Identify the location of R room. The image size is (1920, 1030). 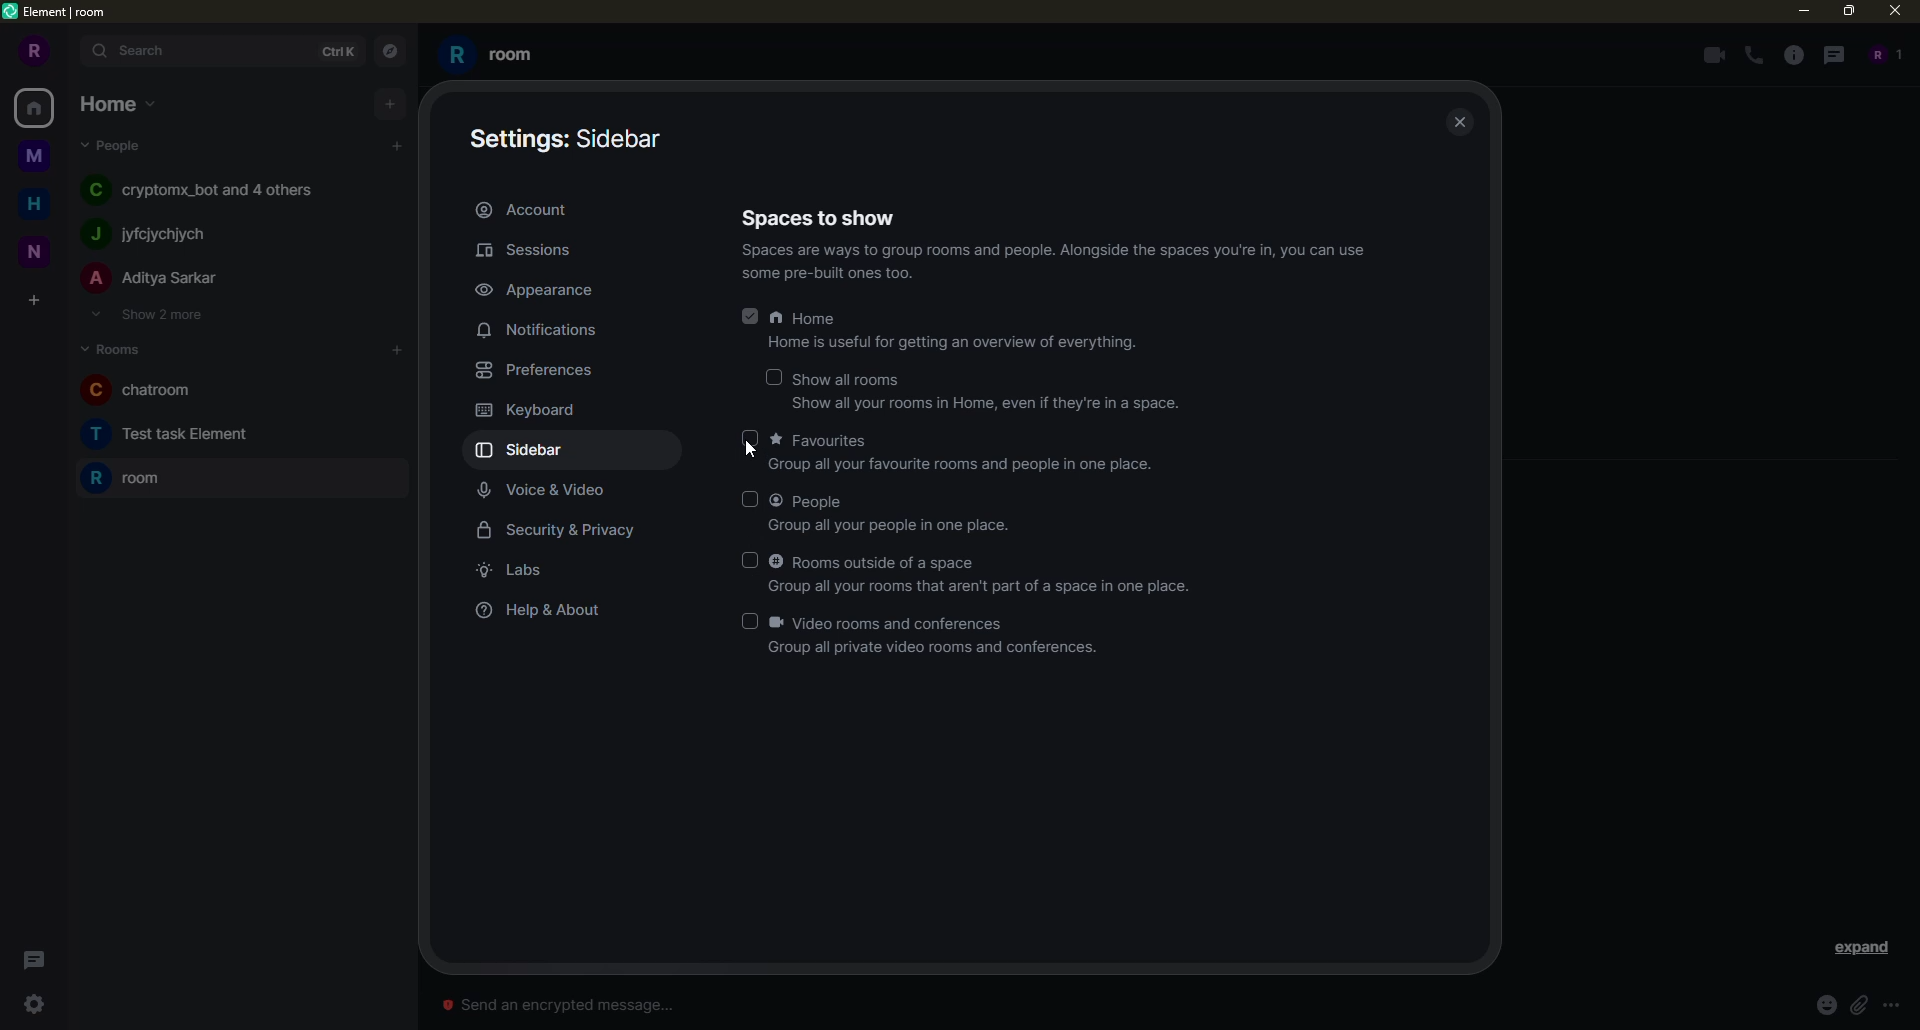
(128, 481).